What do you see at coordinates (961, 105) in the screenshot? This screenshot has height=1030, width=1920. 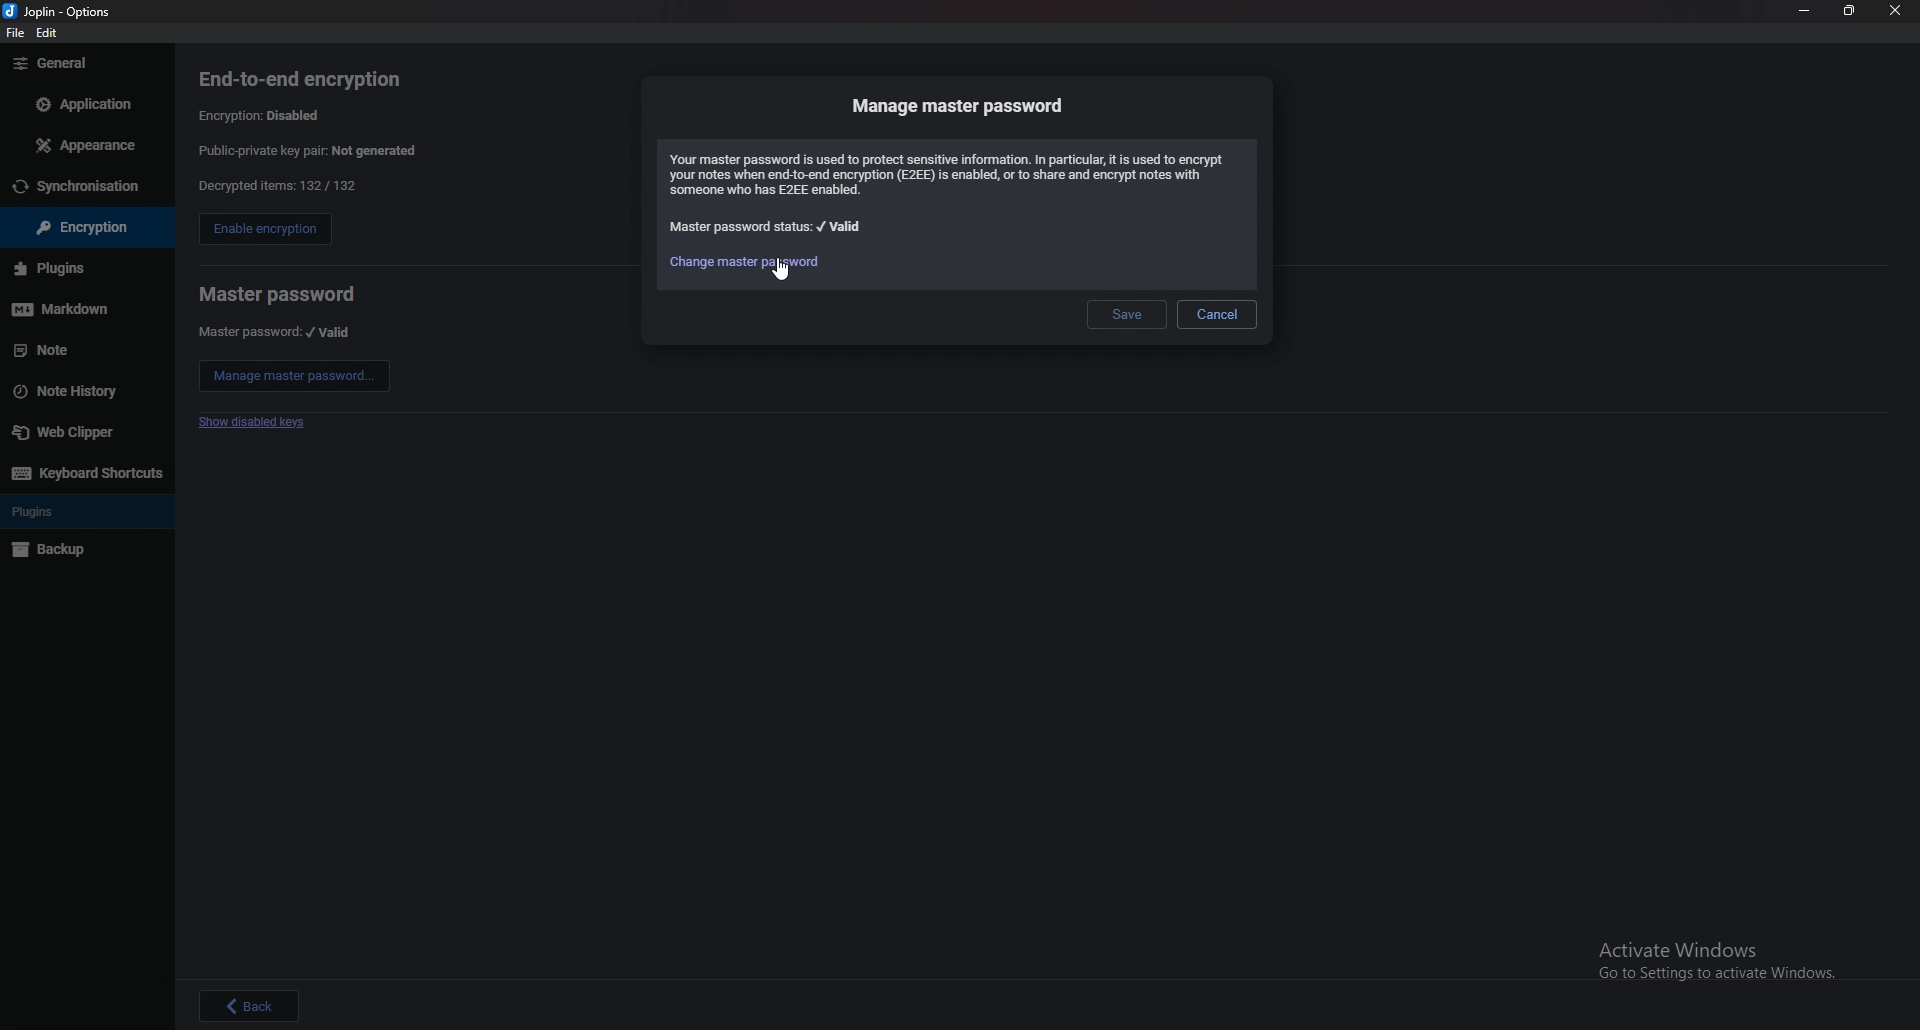 I see `manage master password` at bounding box center [961, 105].